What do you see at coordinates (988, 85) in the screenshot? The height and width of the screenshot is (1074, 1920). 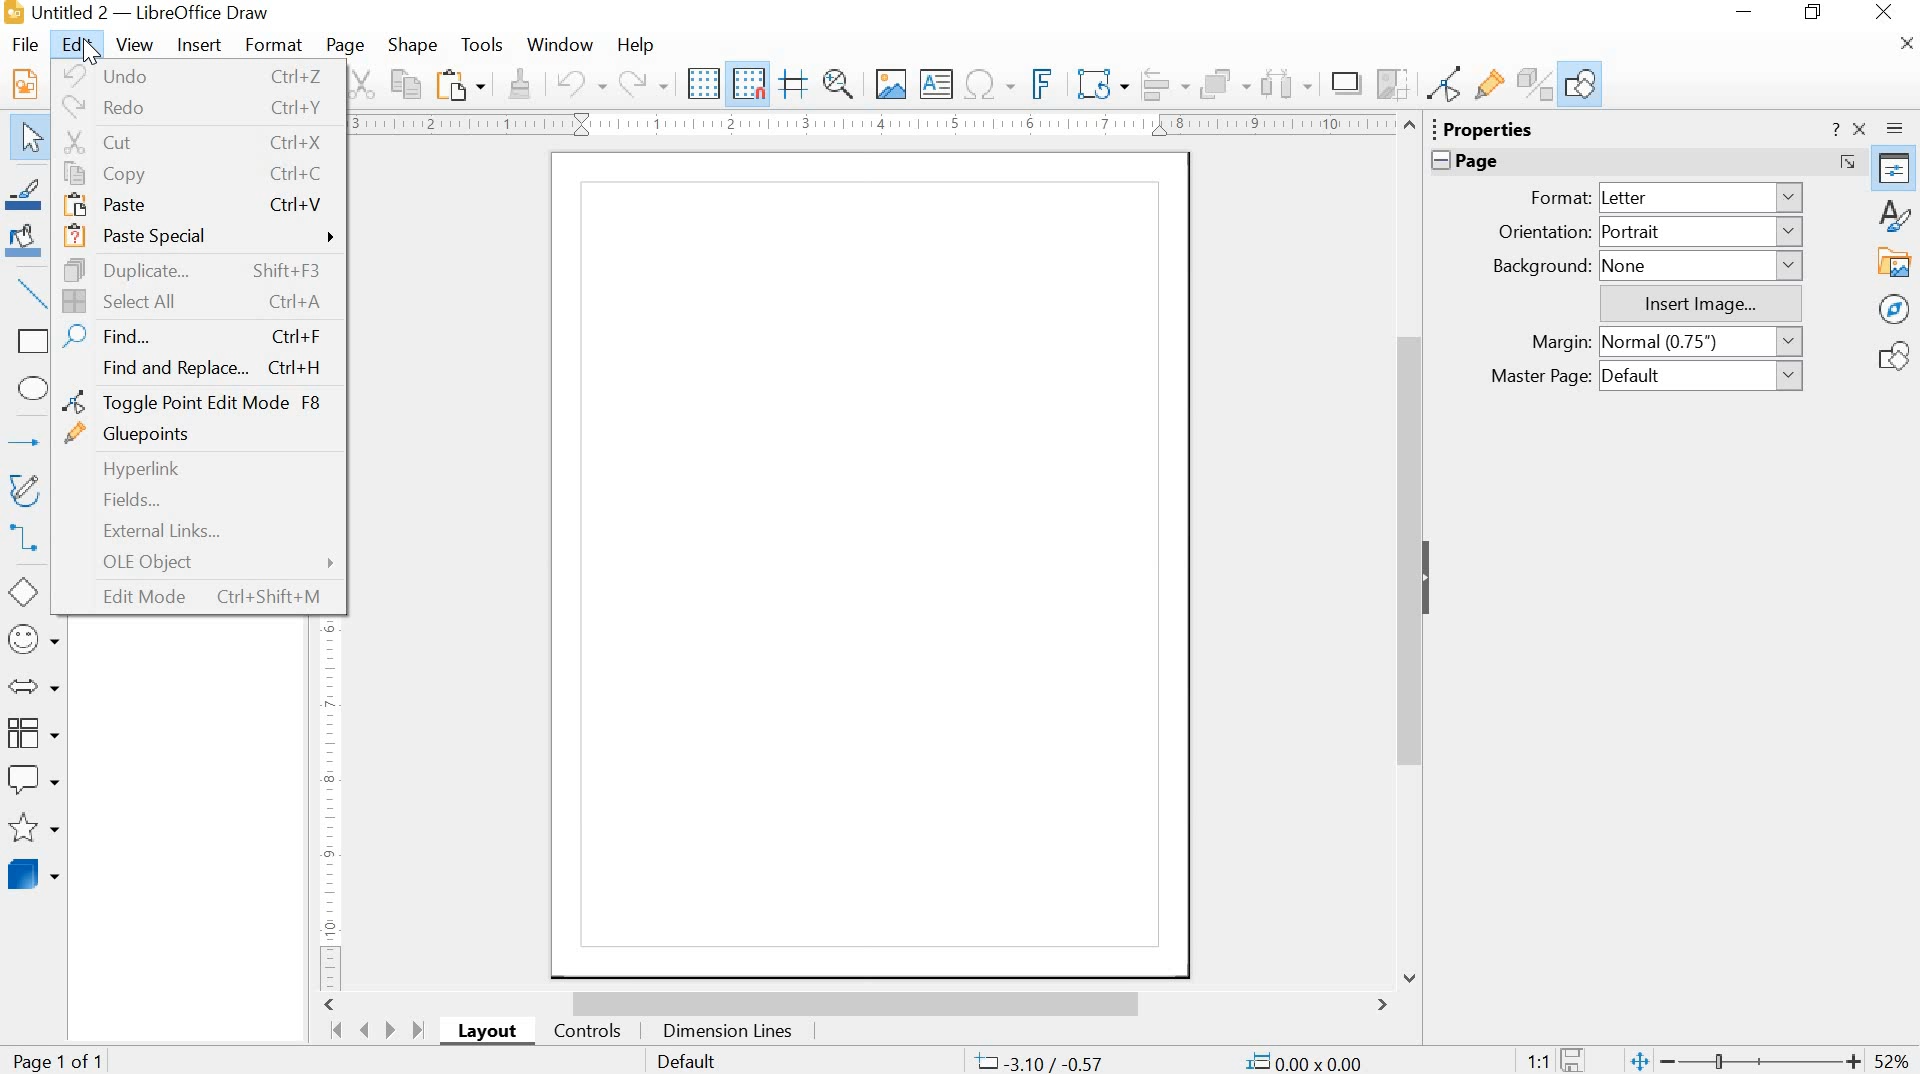 I see `Insert Special Characters` at bounding box center [988, 85].